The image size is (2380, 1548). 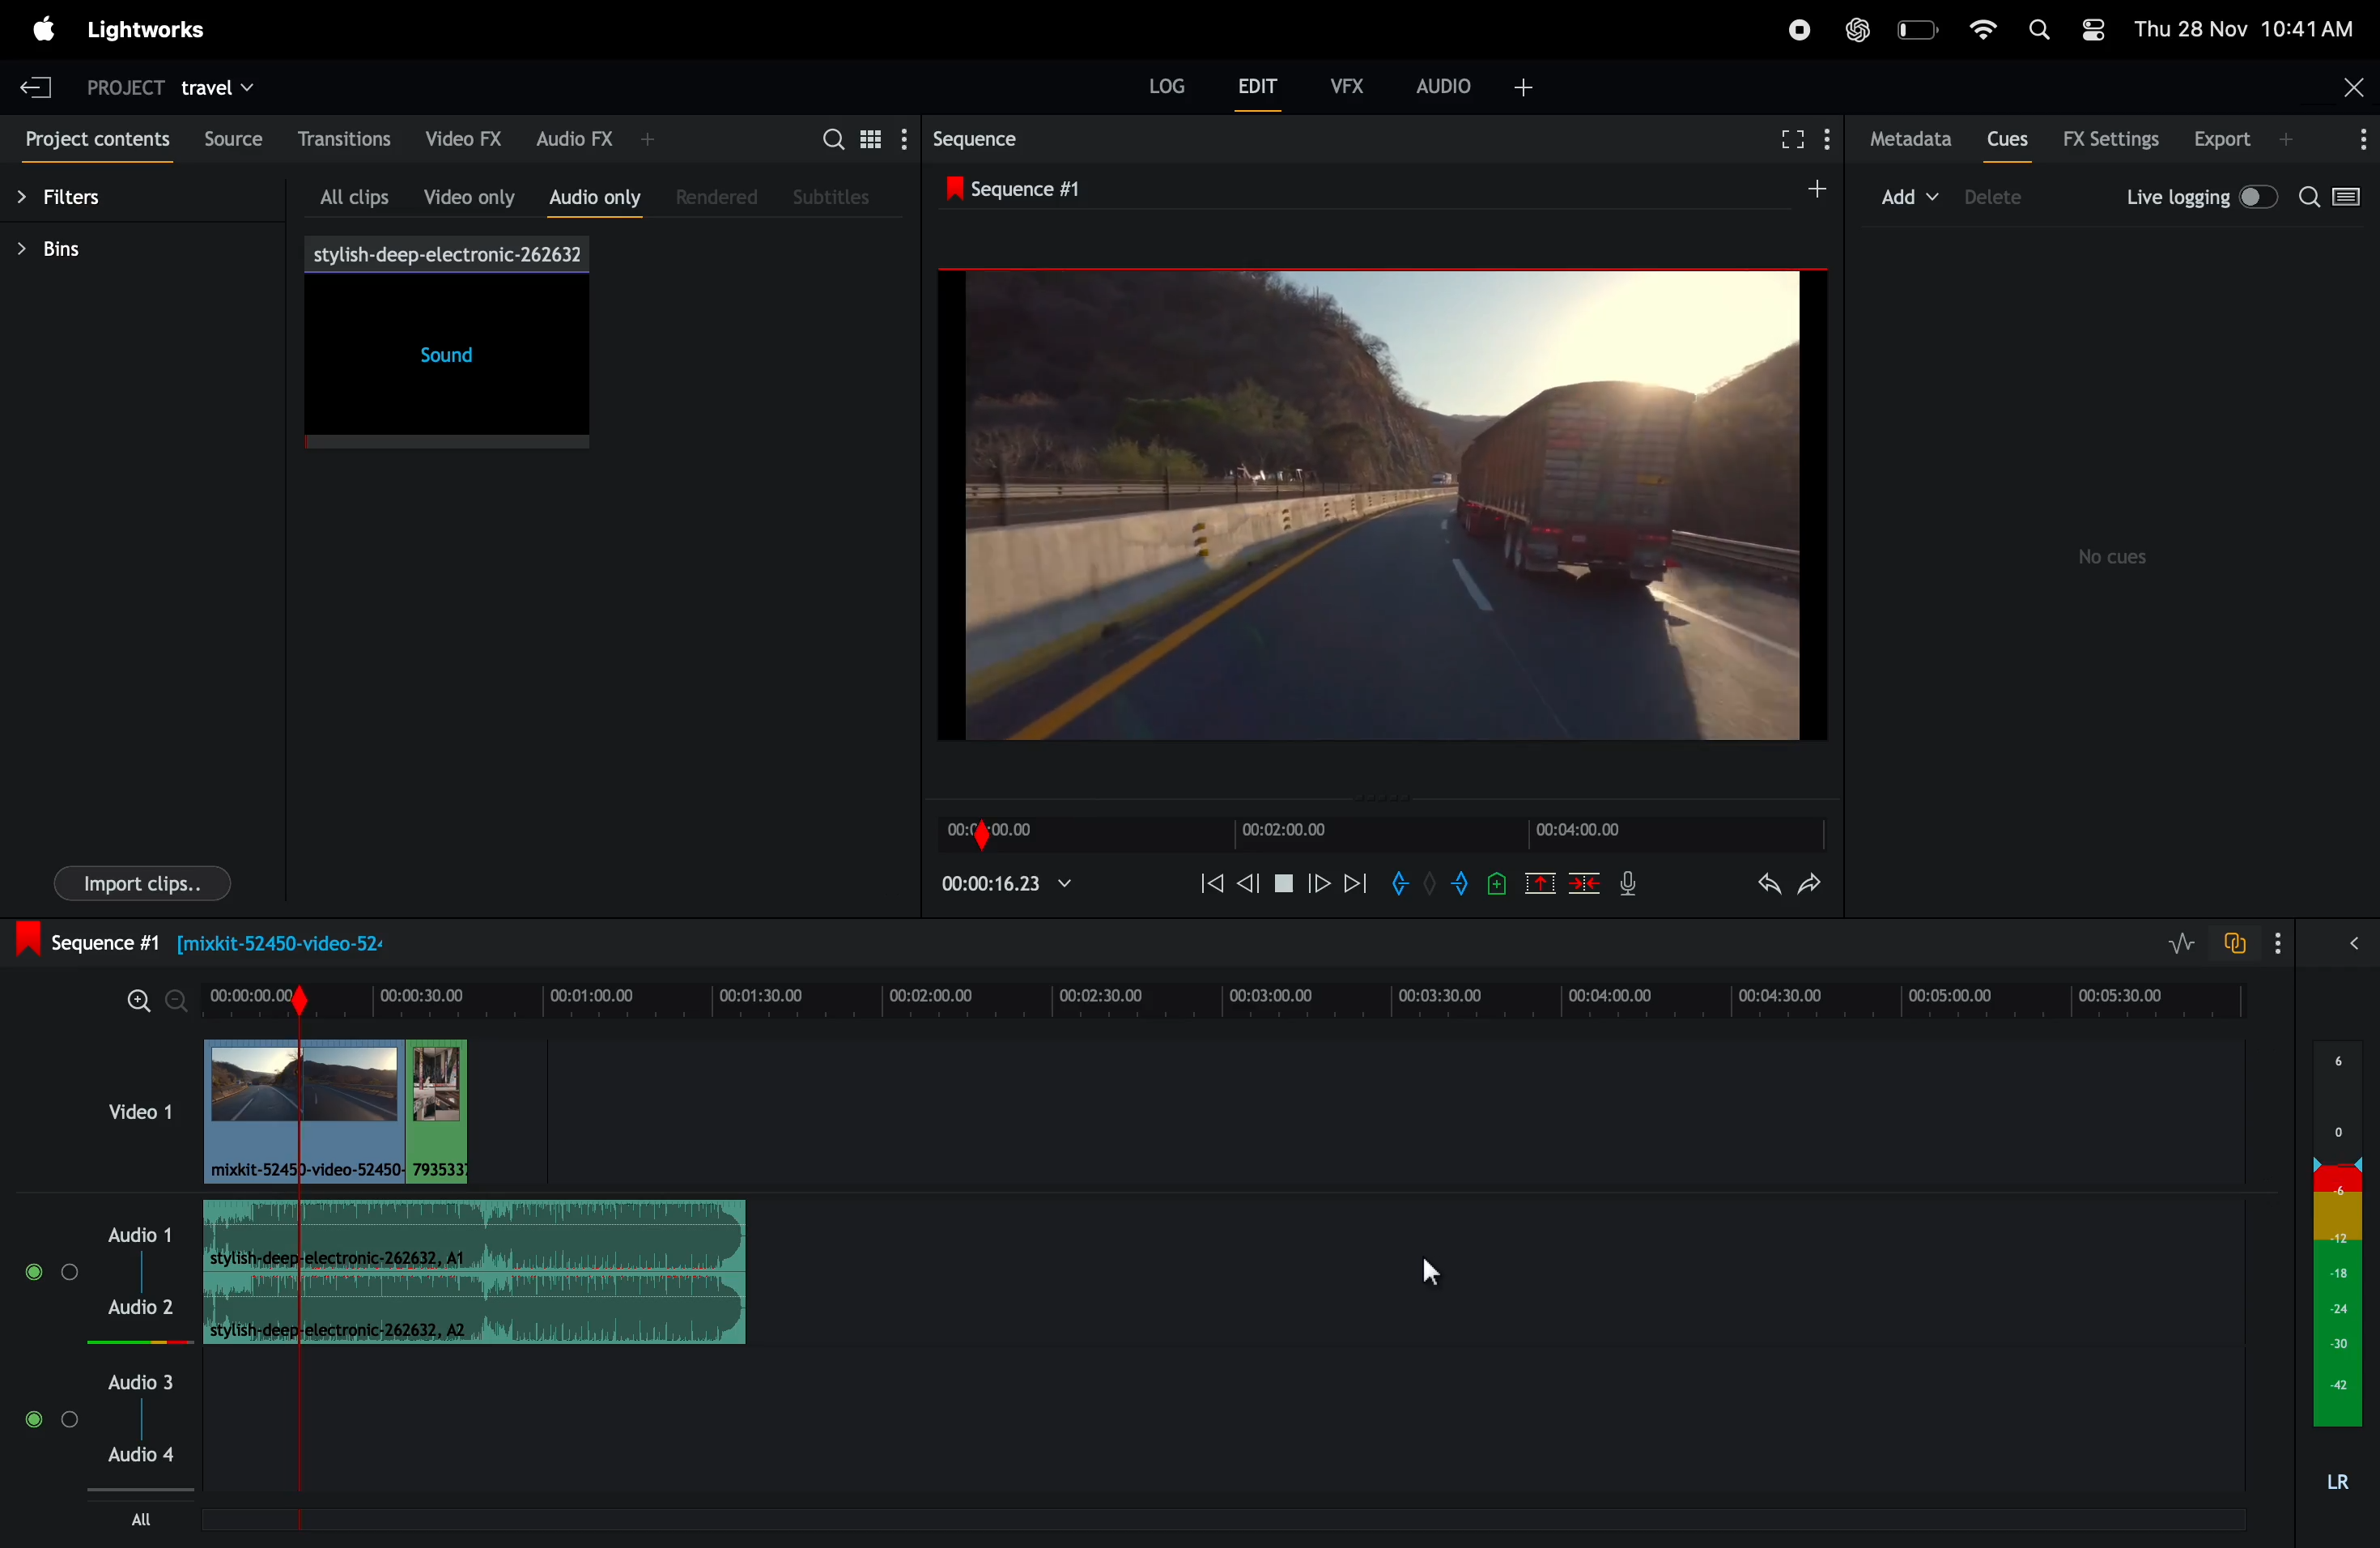 What do you see at coordinates (593, 139) in the screenshot?
I see `audio fx` at bounding box center [593, 139].